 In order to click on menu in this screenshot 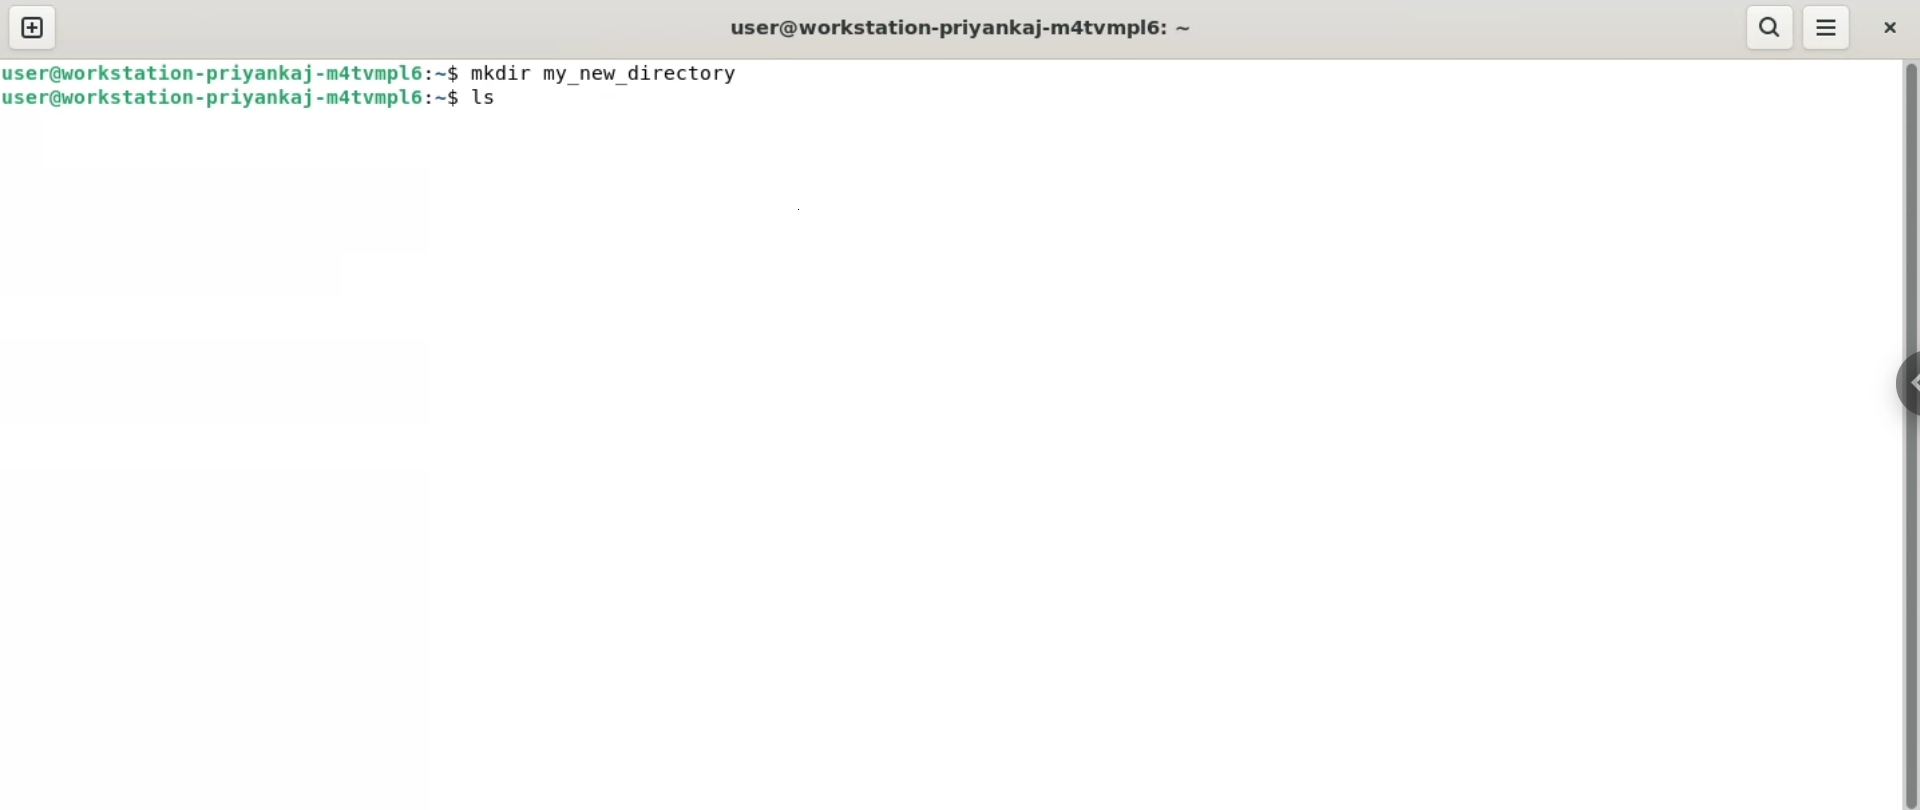, I will do `click(1827, 24)`.